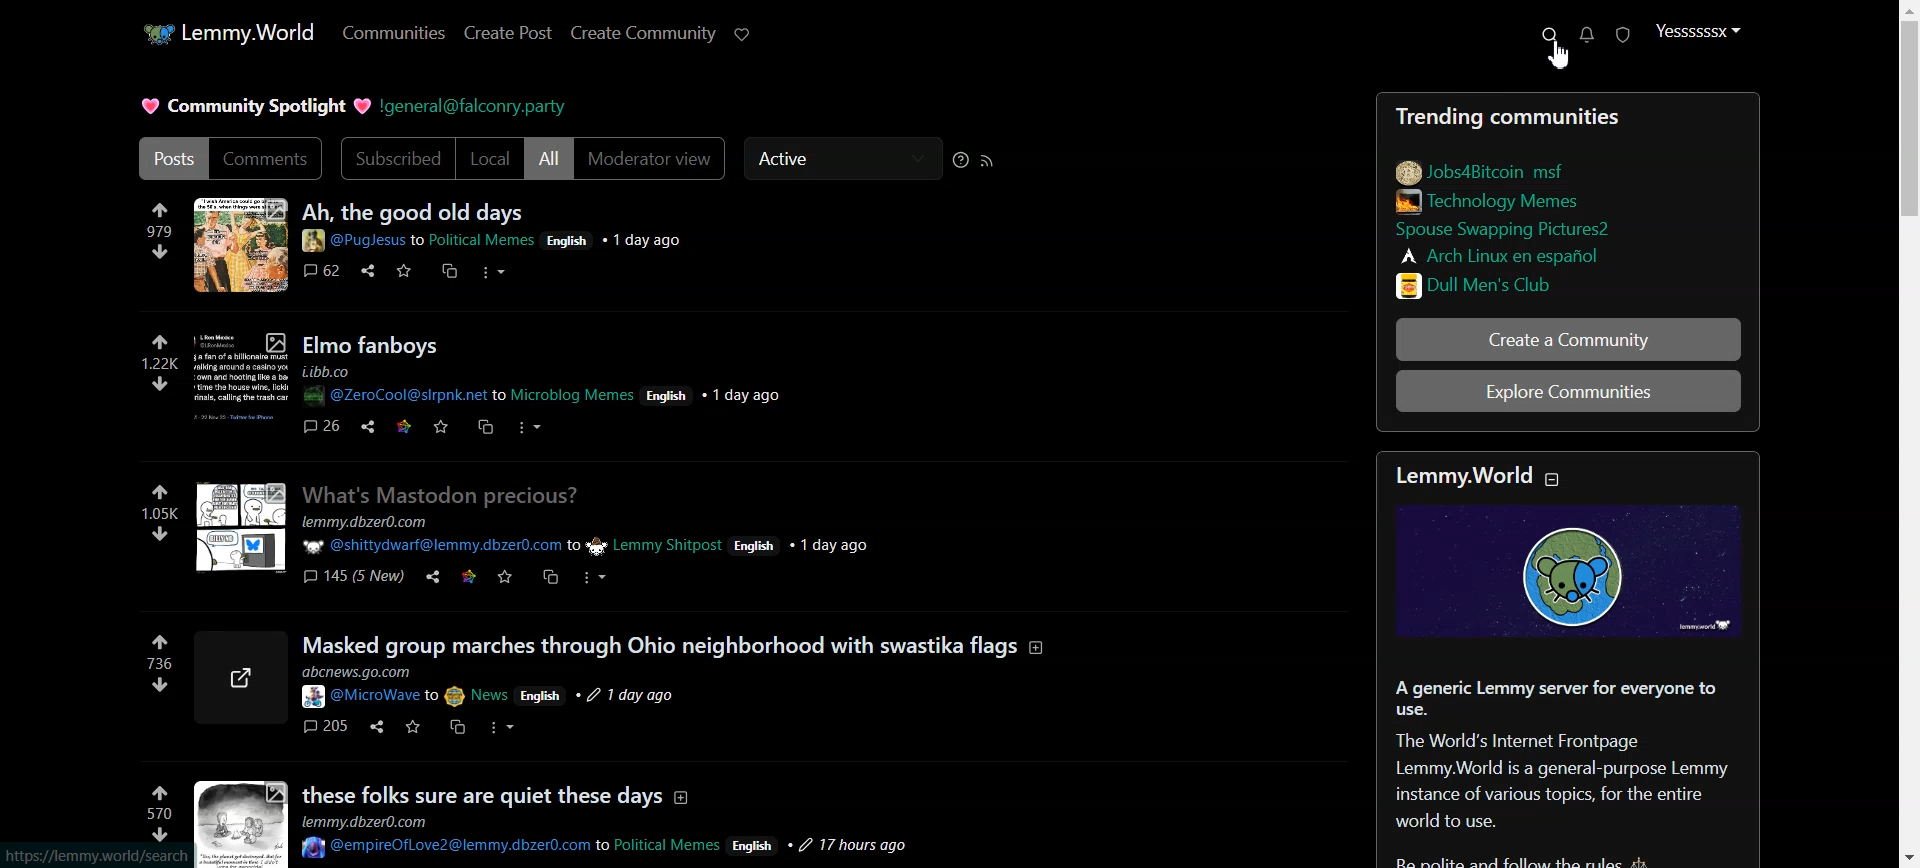 The image size is (1920, 868). I want to click on Support Limmy, so click(743, 34).